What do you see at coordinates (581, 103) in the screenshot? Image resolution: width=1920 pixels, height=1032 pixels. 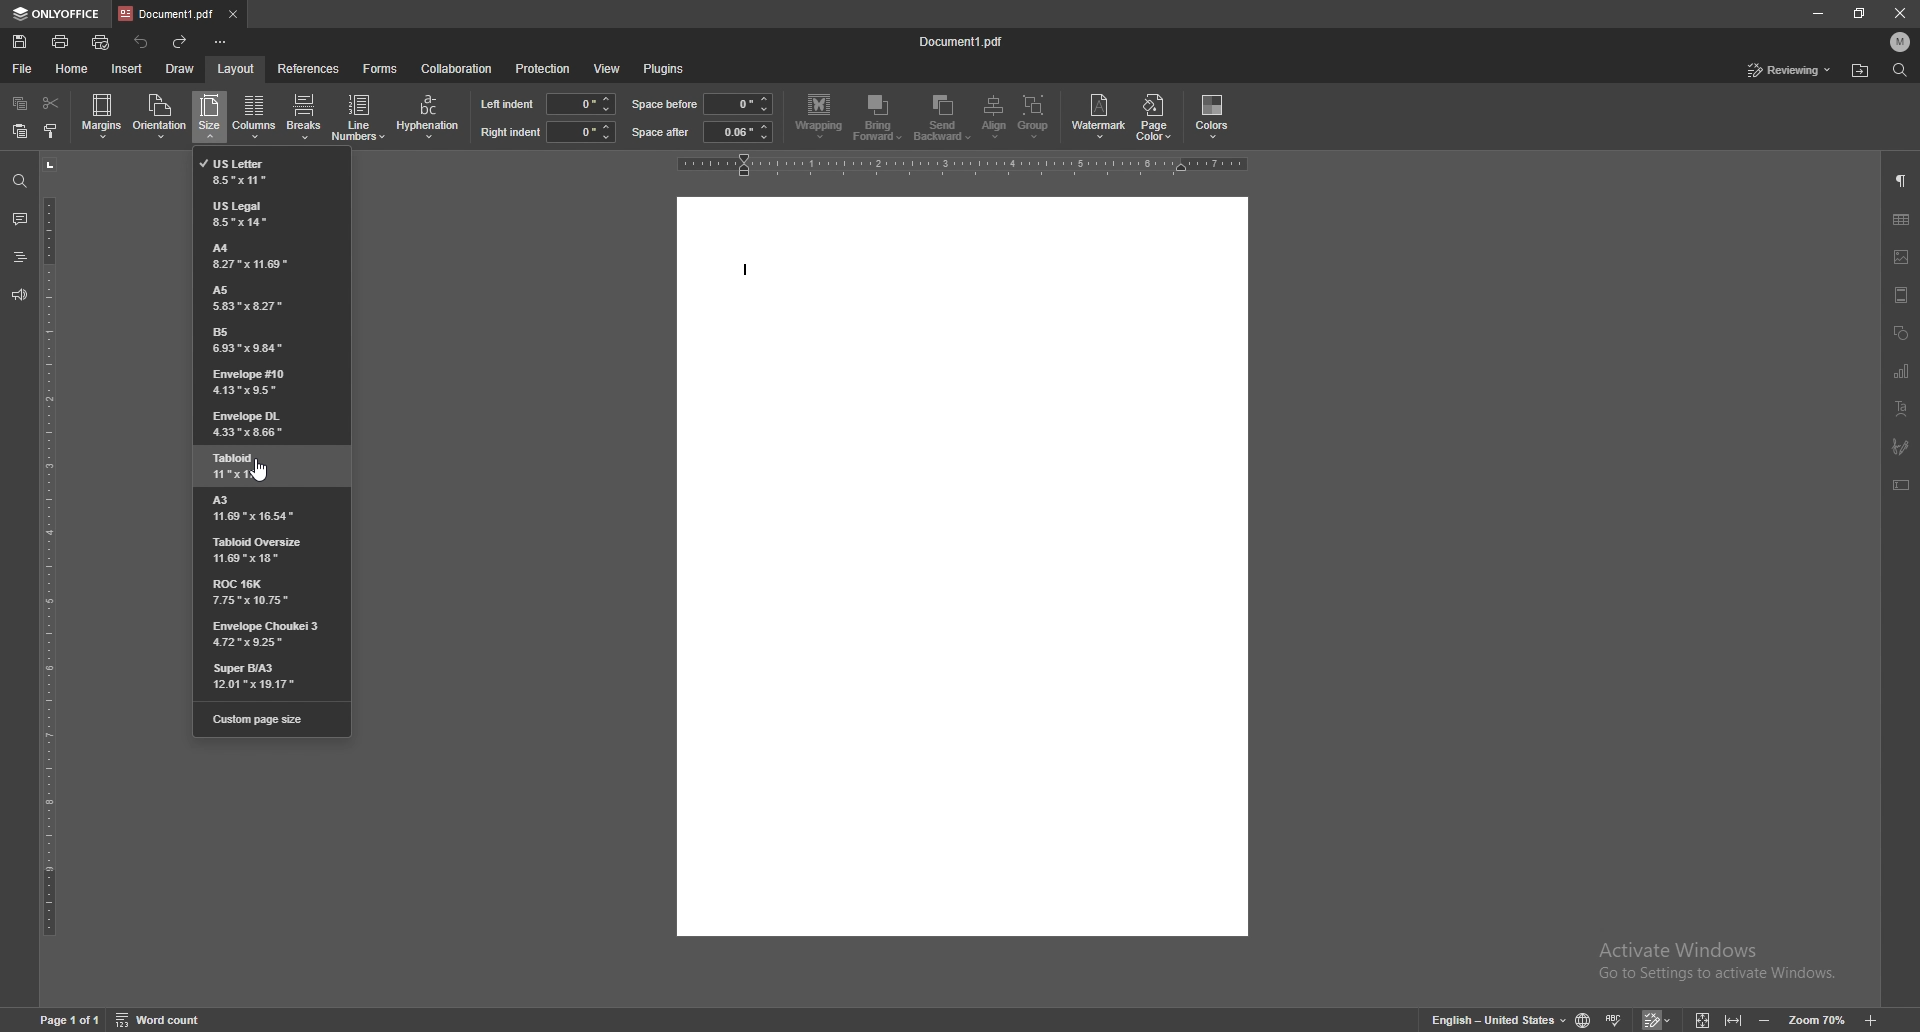 I see `input left indent` at bounding box center [581, 103].